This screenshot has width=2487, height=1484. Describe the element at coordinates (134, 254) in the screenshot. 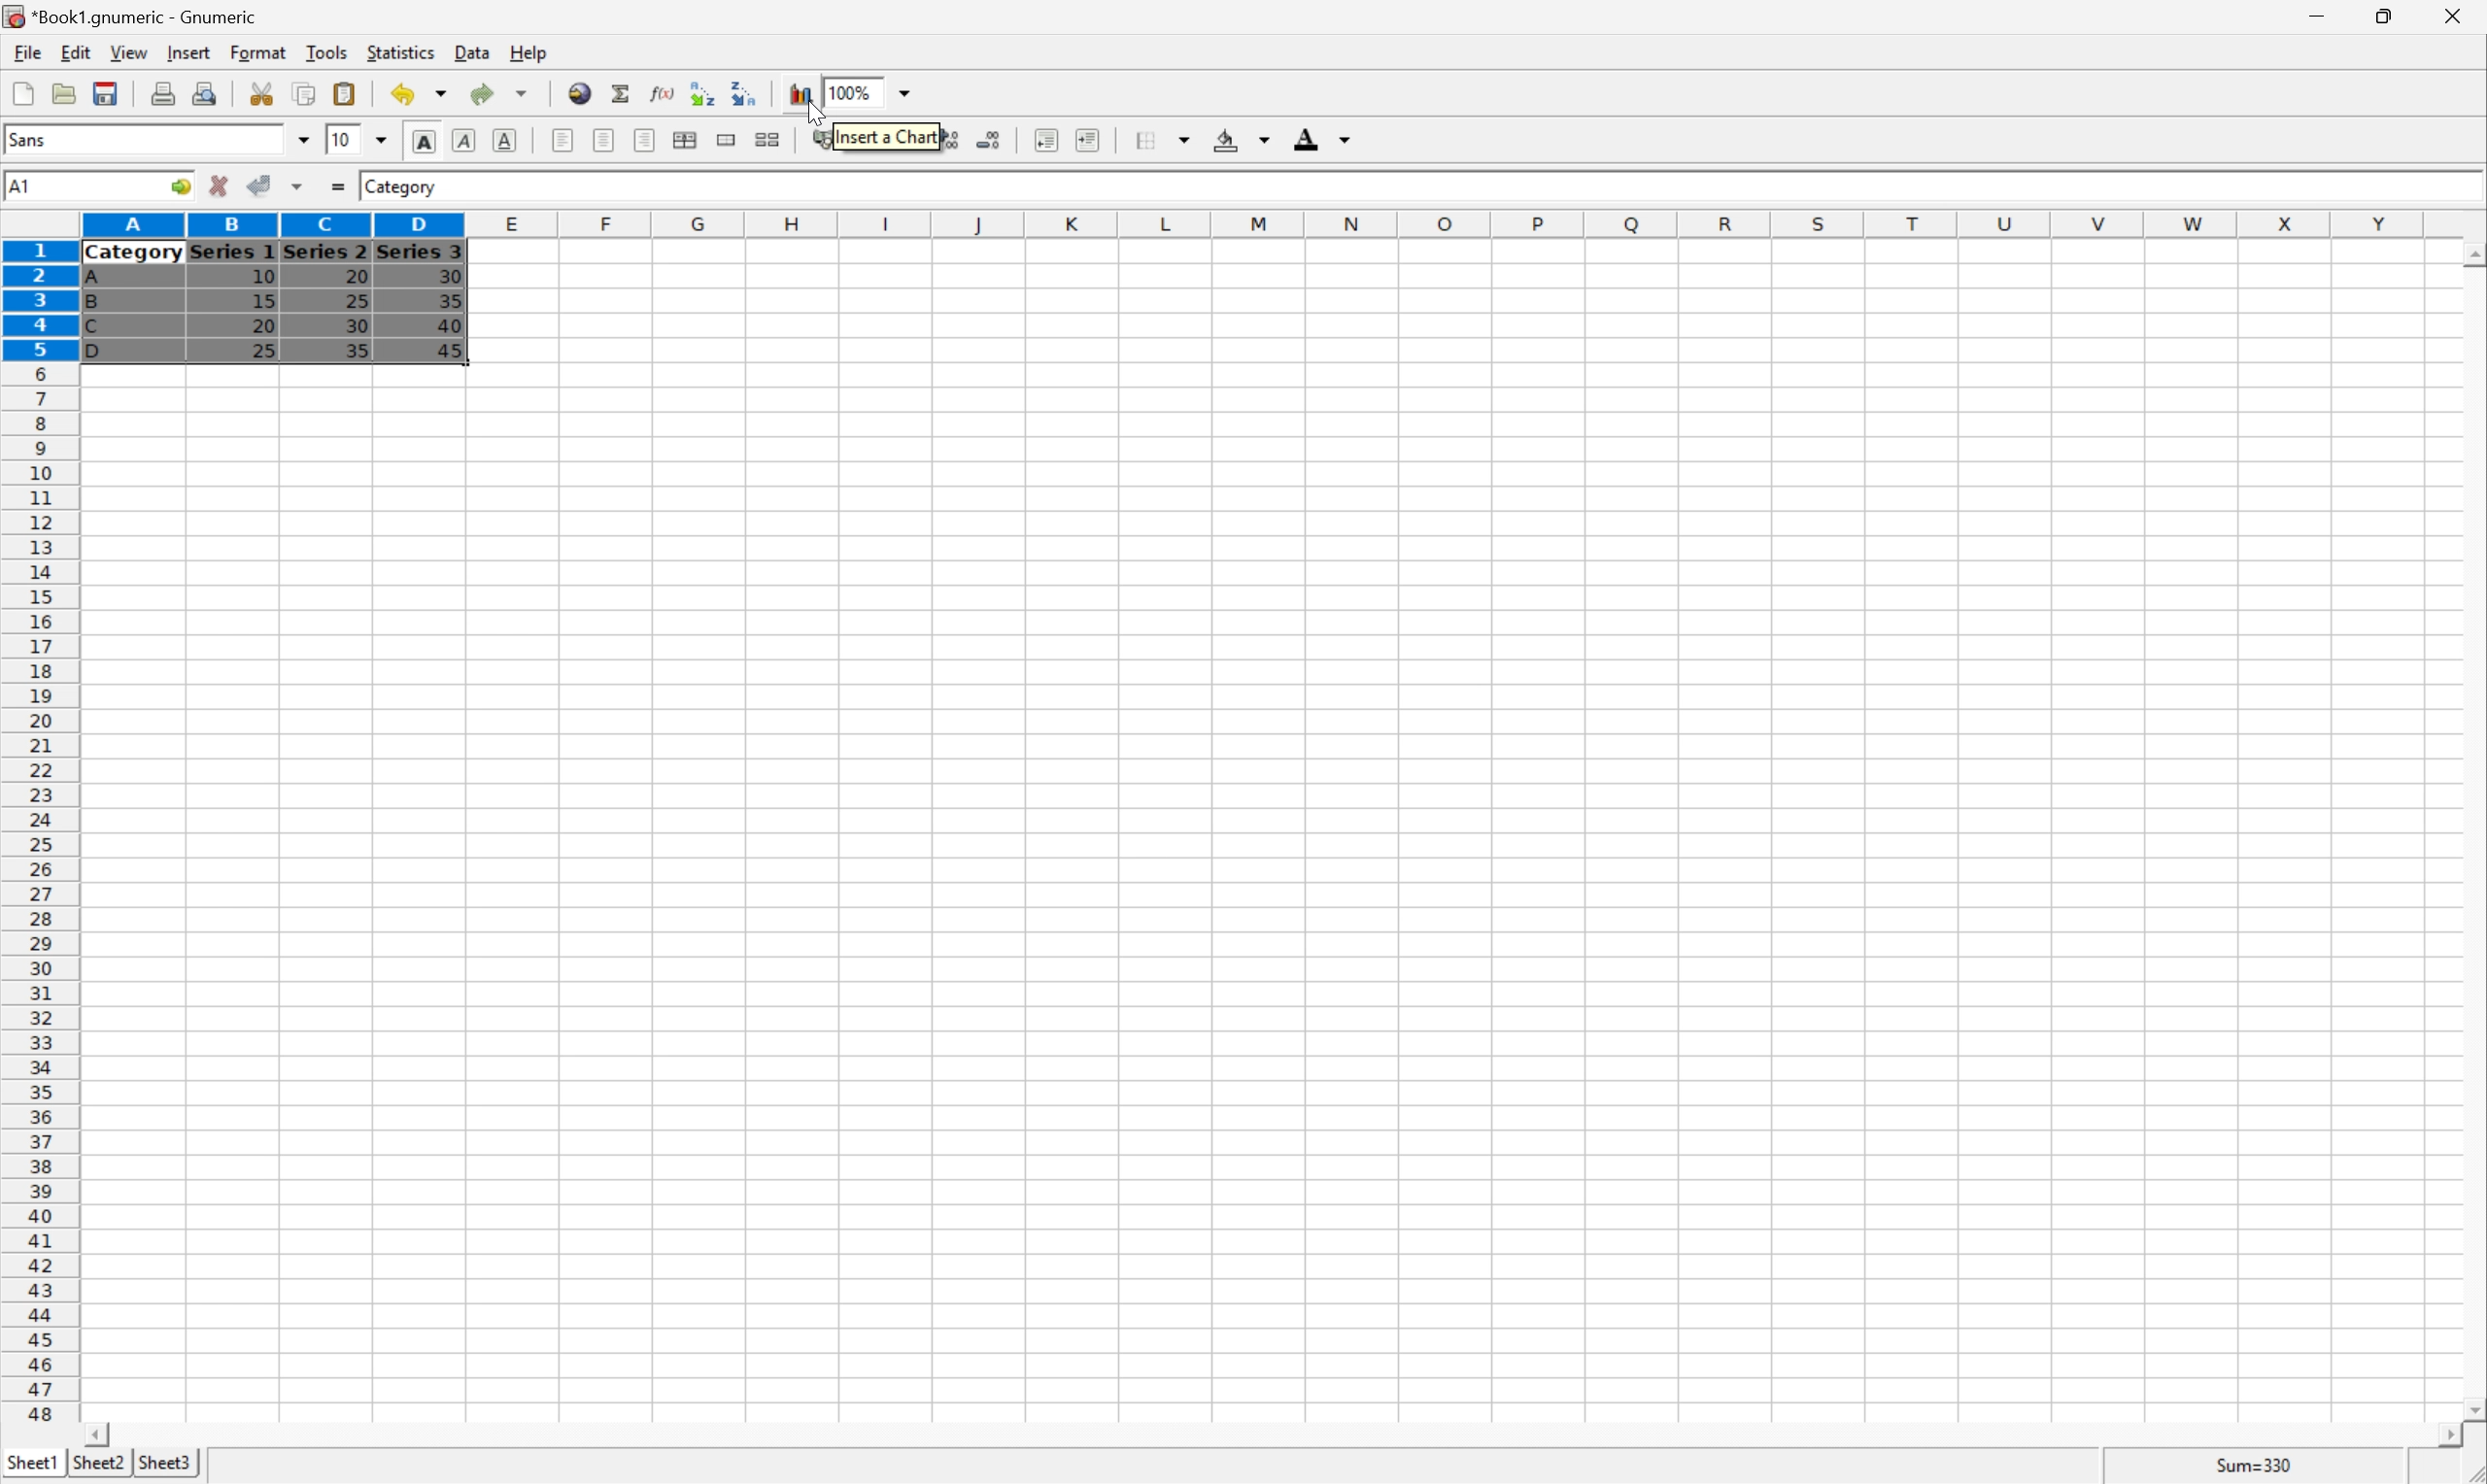

I see `Category` at that location.